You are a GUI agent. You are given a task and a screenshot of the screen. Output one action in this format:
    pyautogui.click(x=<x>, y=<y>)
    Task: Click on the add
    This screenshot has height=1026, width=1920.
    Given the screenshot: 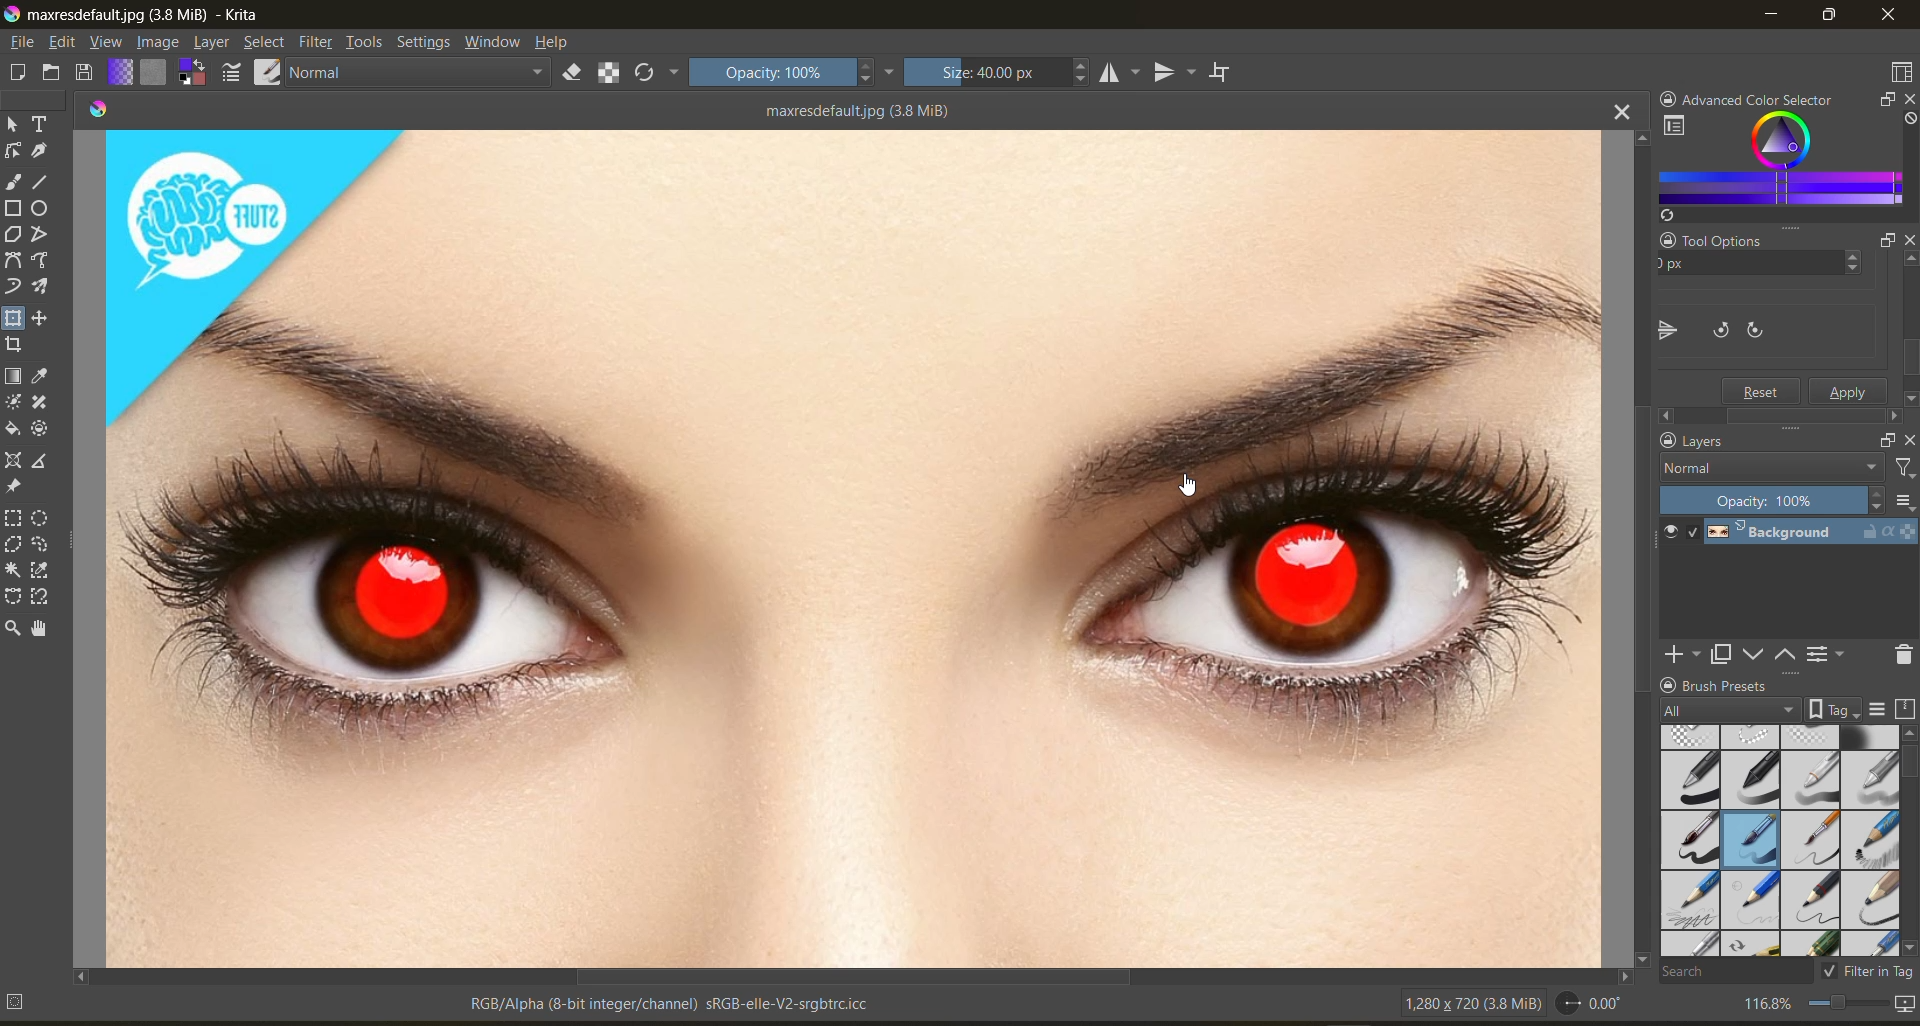 What is the action you would take?
    pyautogui.click(x=1679, y=654)
    